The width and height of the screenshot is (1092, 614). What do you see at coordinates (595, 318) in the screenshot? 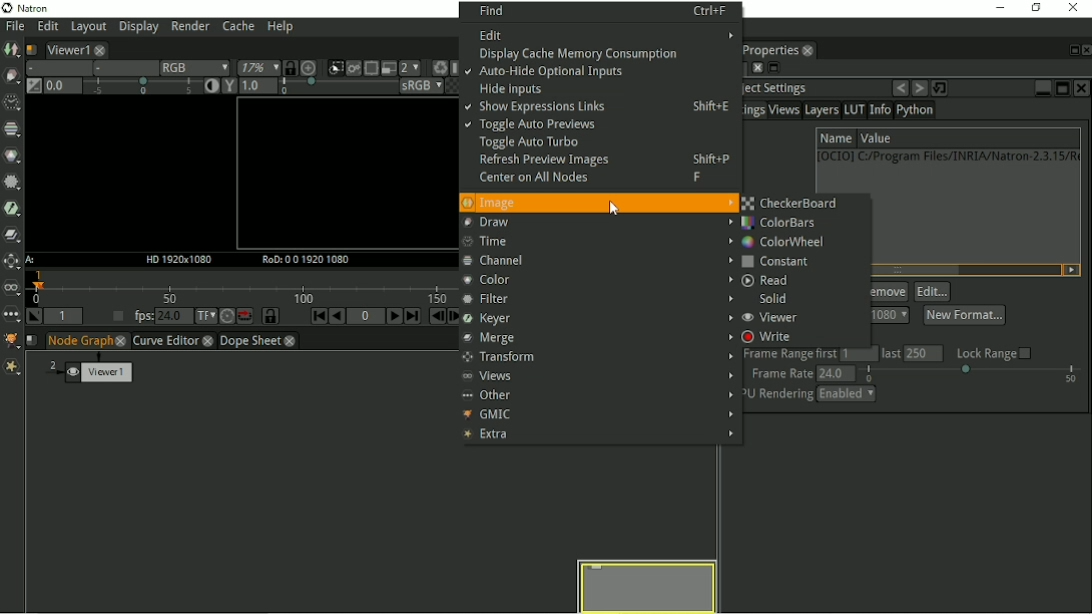
I see `Keyer` at bounding box center [595, 318].